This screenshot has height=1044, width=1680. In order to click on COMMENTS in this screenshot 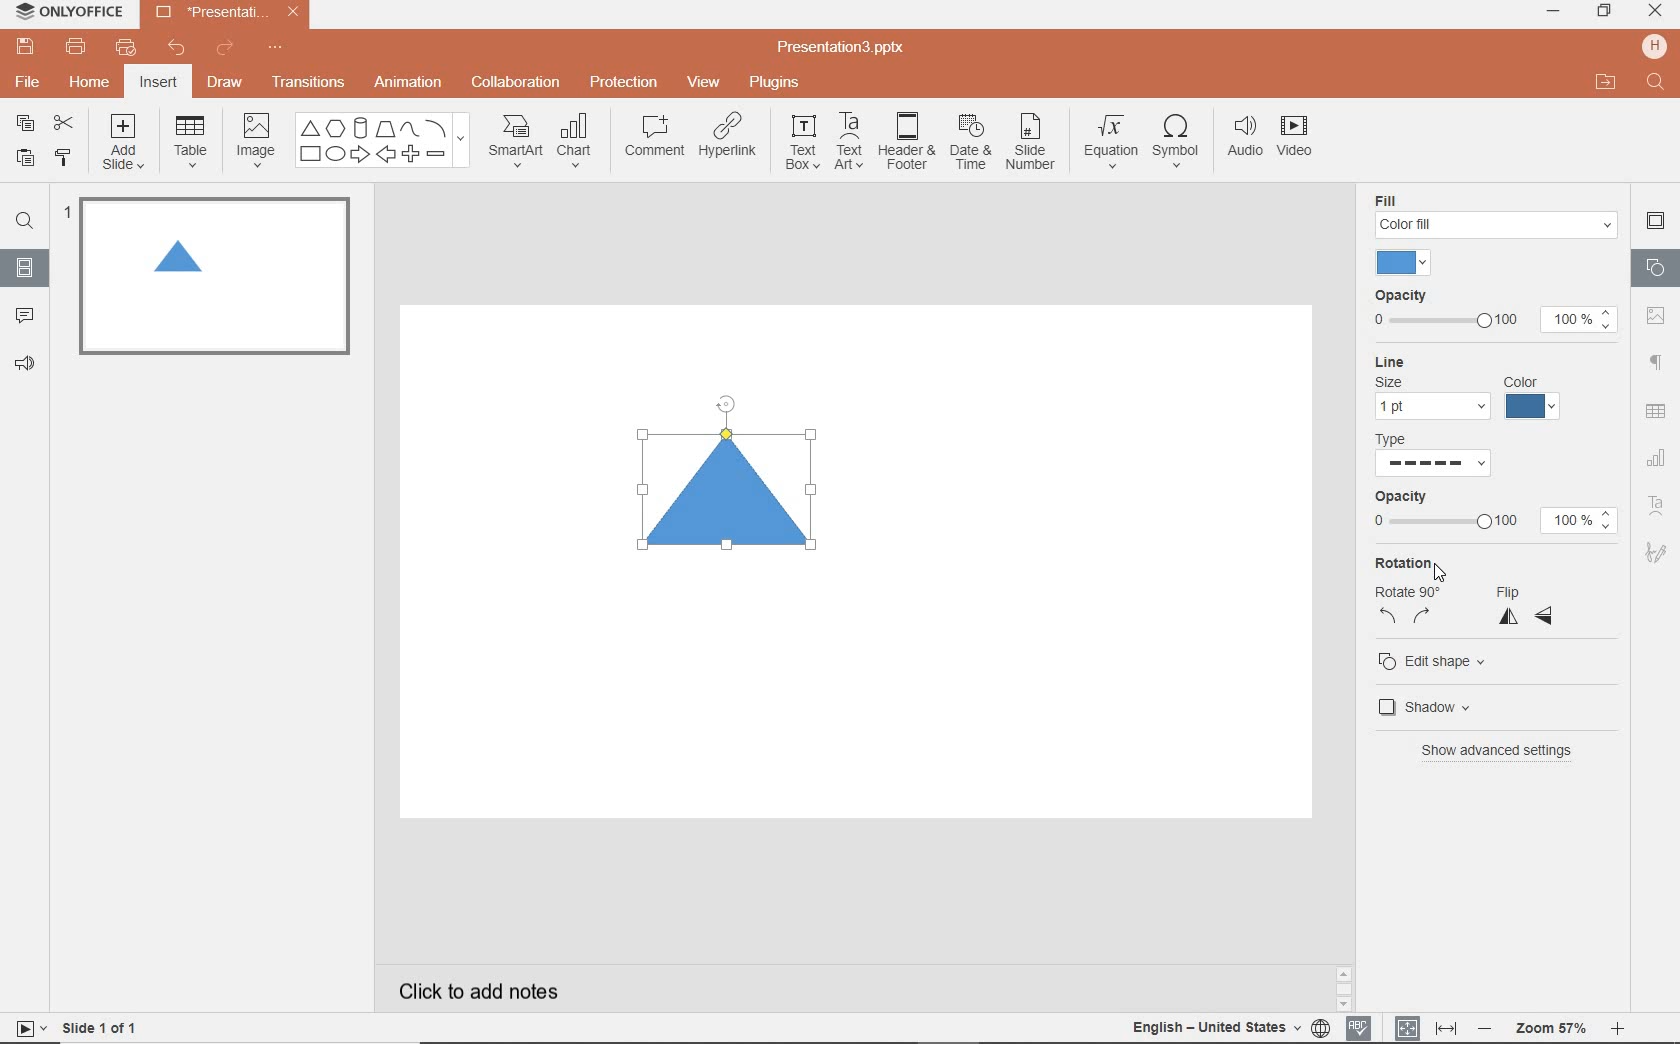, I will do `click(24, 314)`.